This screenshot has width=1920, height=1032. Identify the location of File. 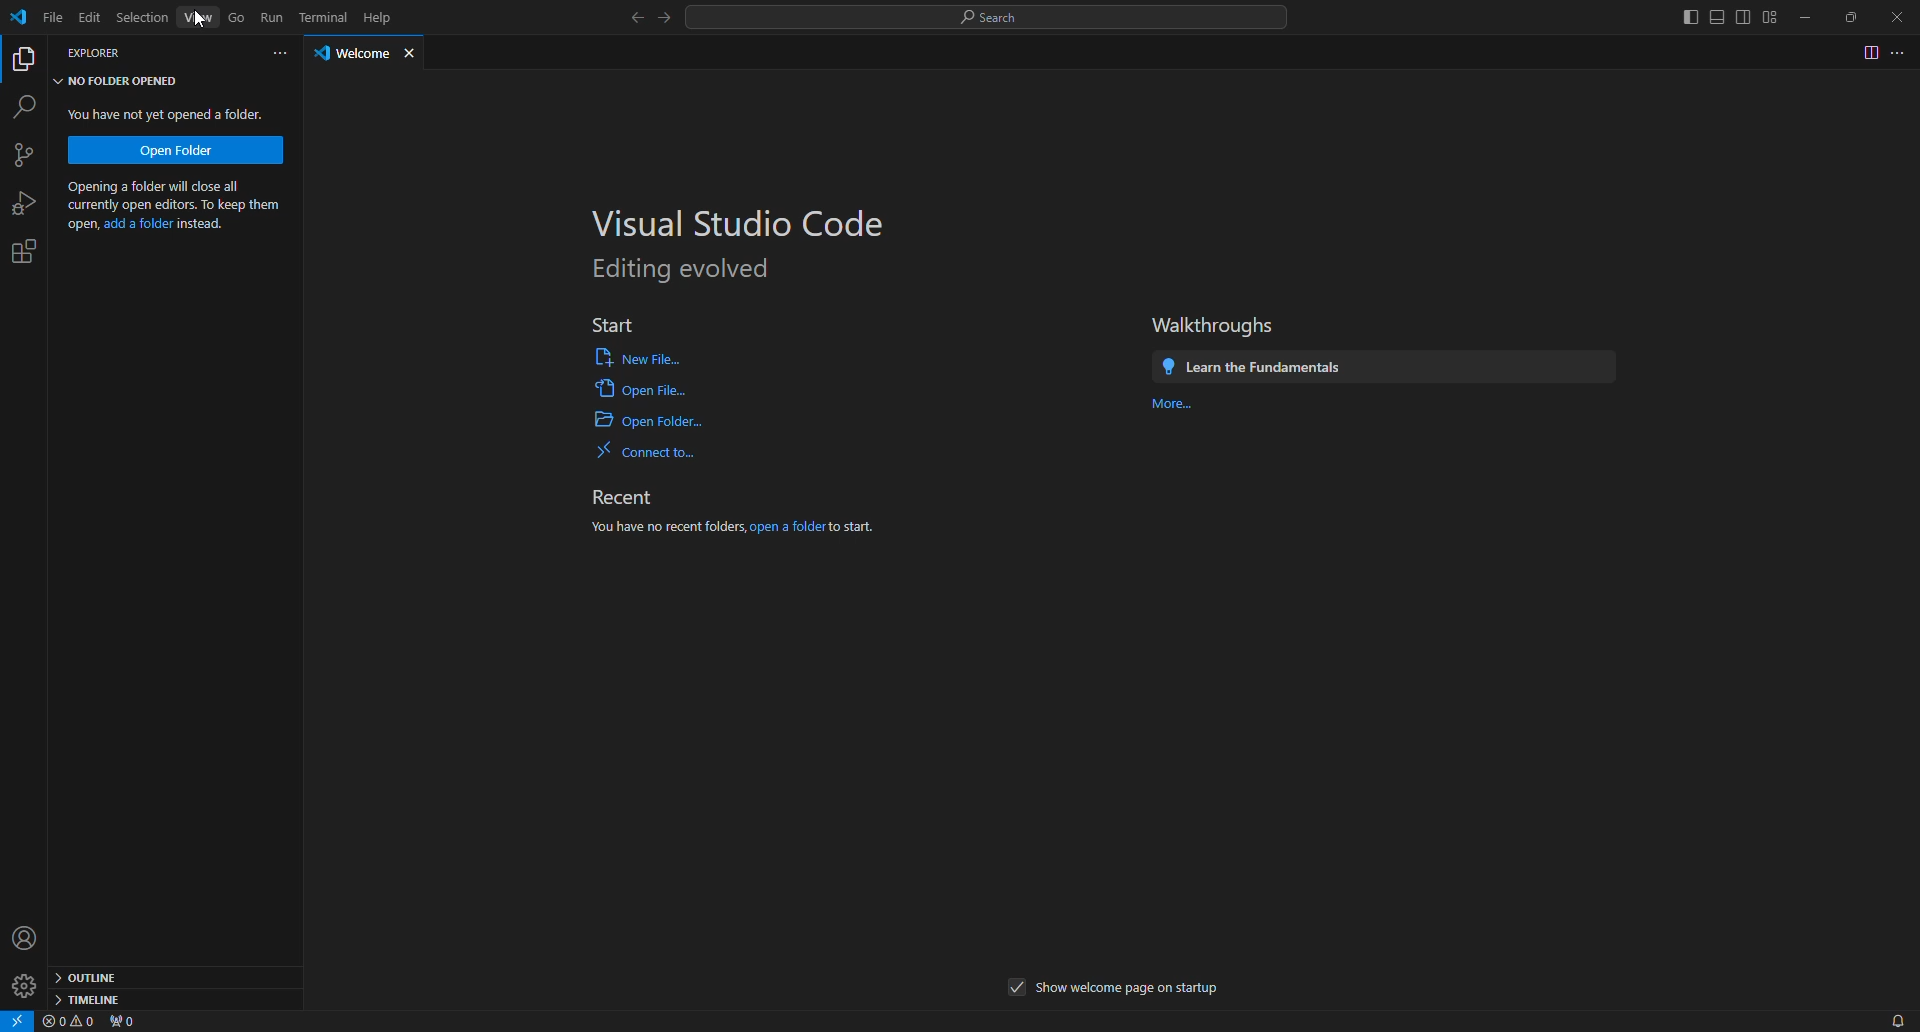
(51, 19).